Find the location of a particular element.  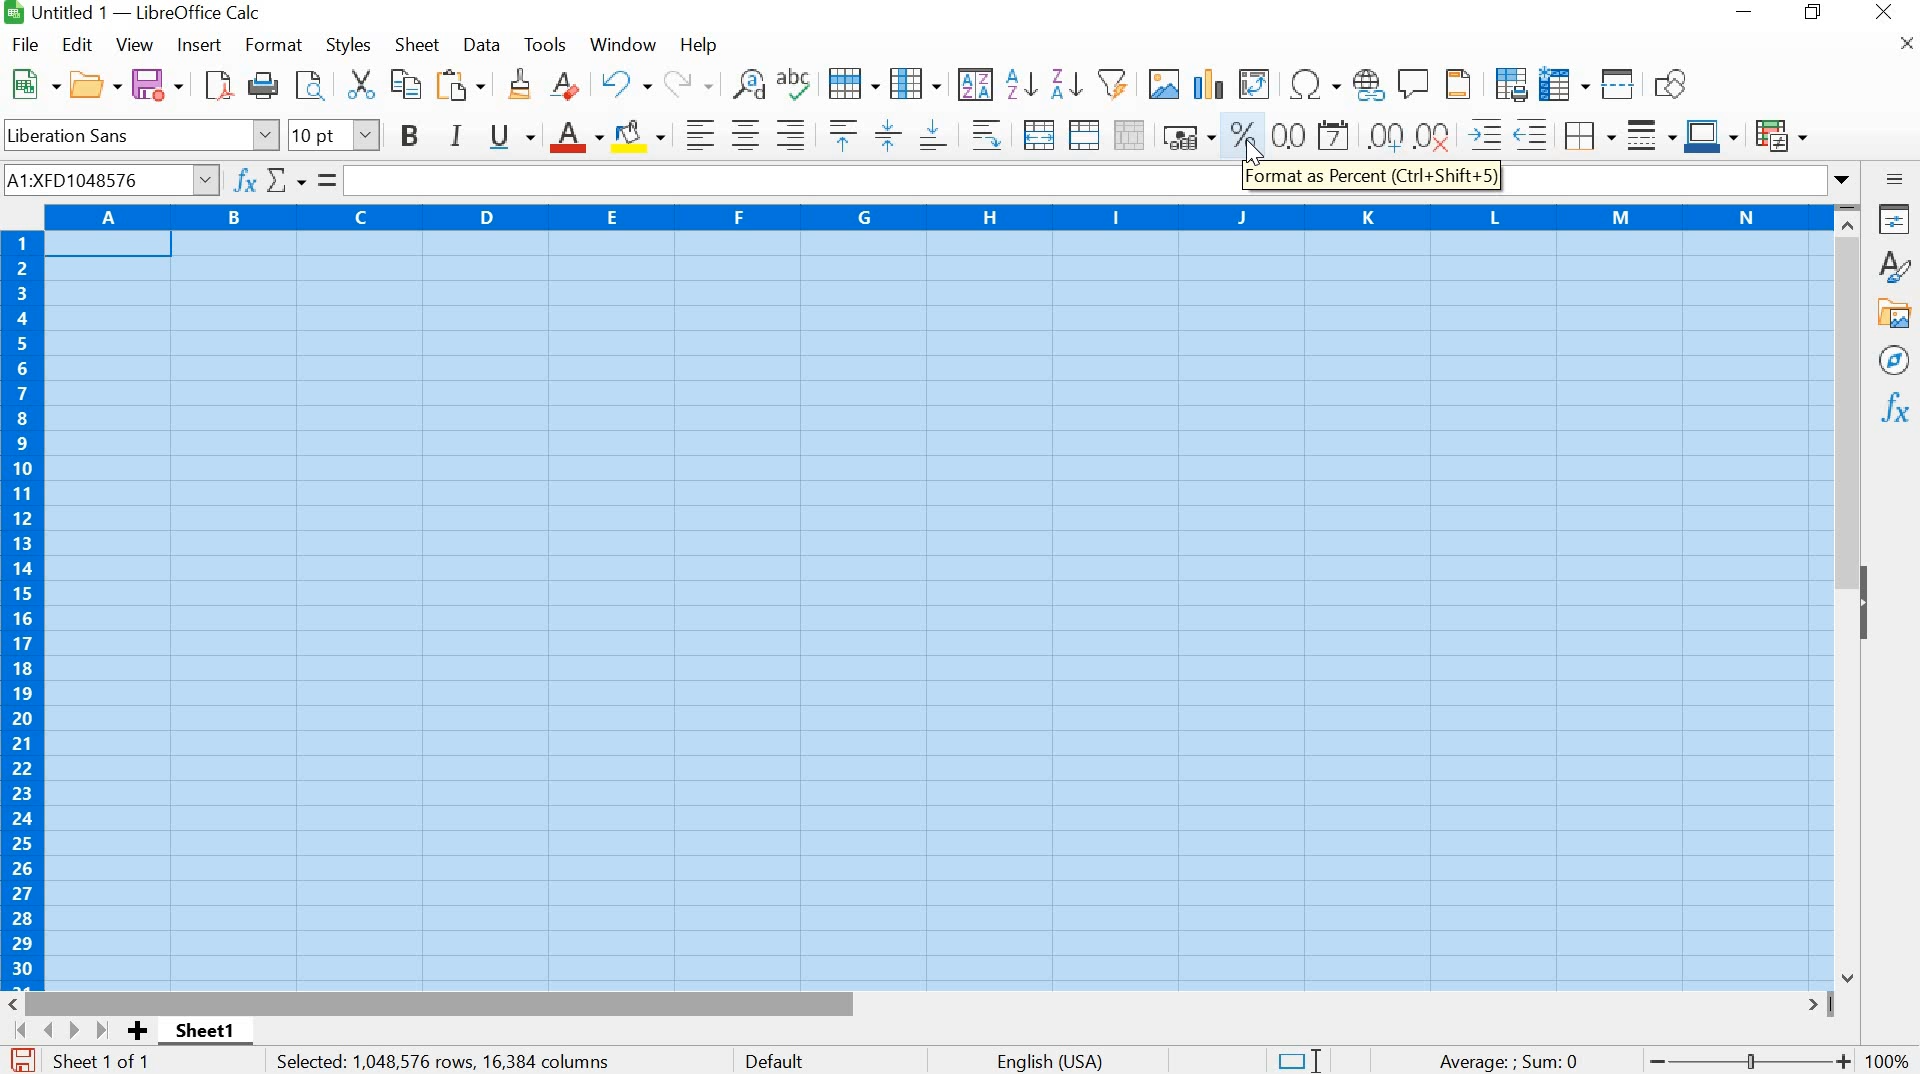

ROWS is located at coordinates (20, 608).